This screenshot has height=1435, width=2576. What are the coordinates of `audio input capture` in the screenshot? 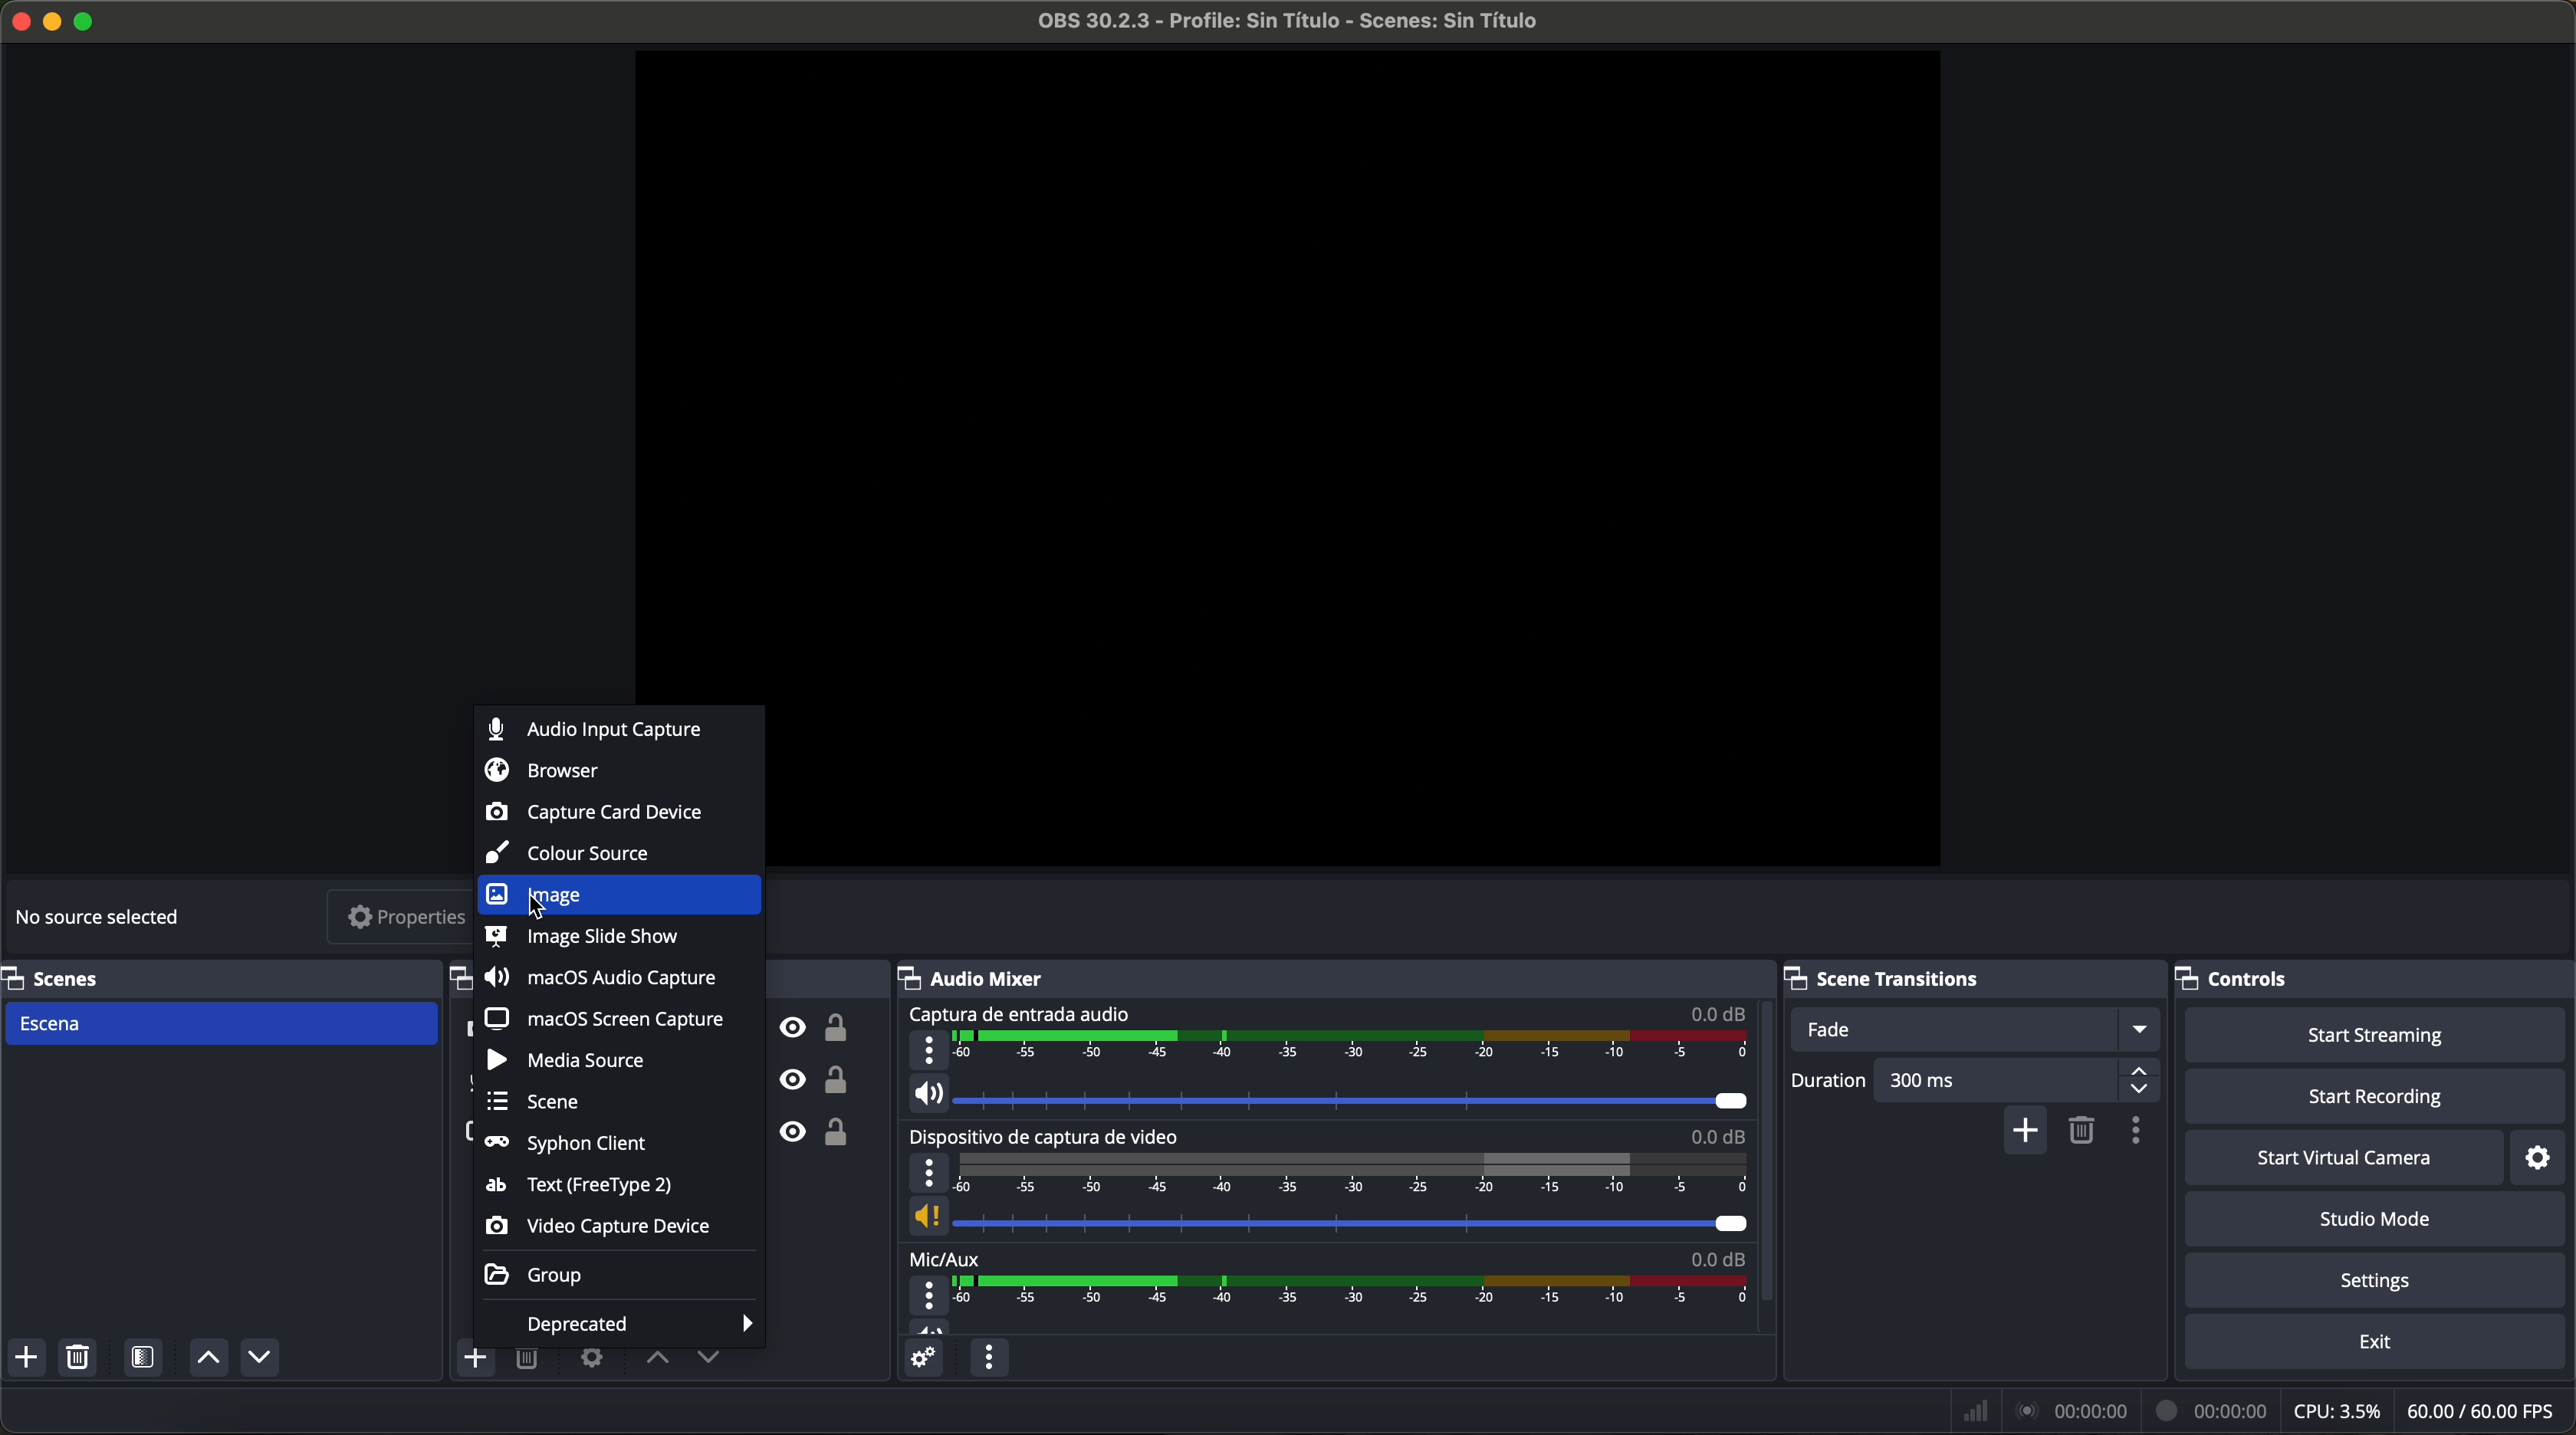 It's located at (594, 729).